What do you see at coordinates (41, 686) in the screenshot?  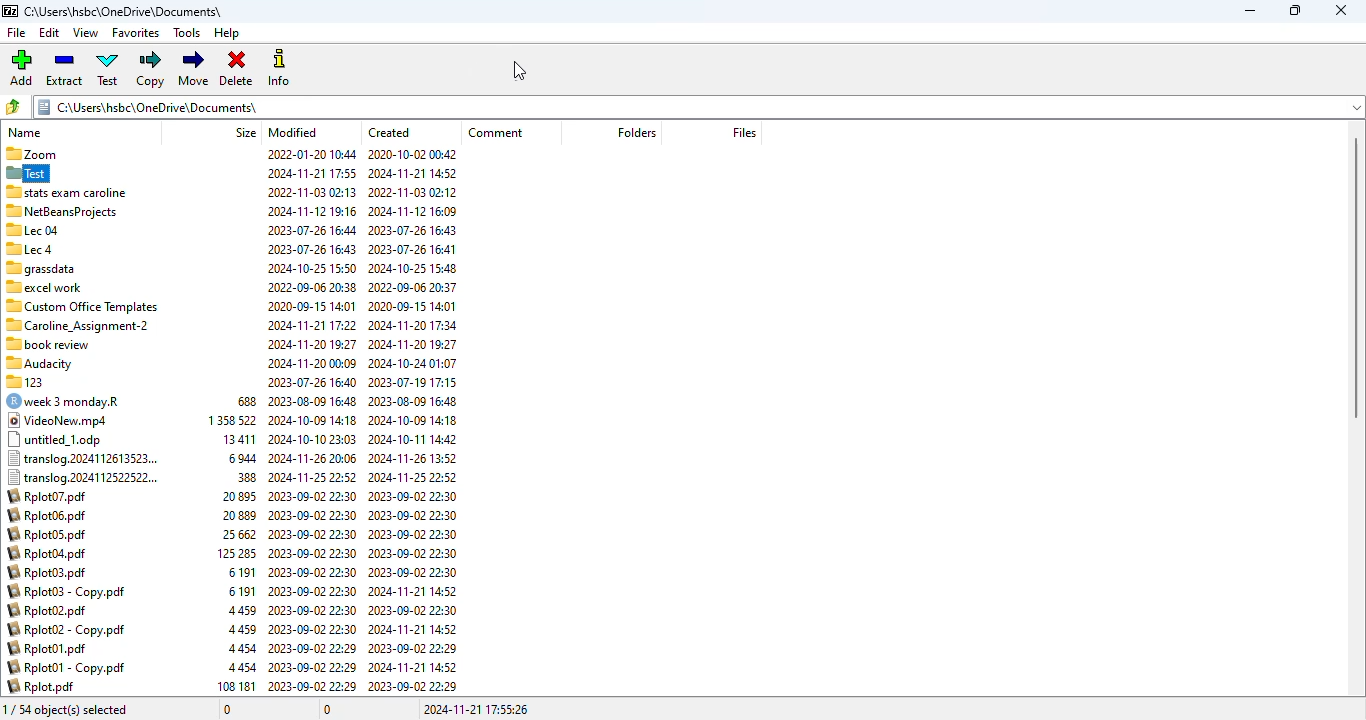 I see `Rplot.pdf` at bounding box center [41, 686].